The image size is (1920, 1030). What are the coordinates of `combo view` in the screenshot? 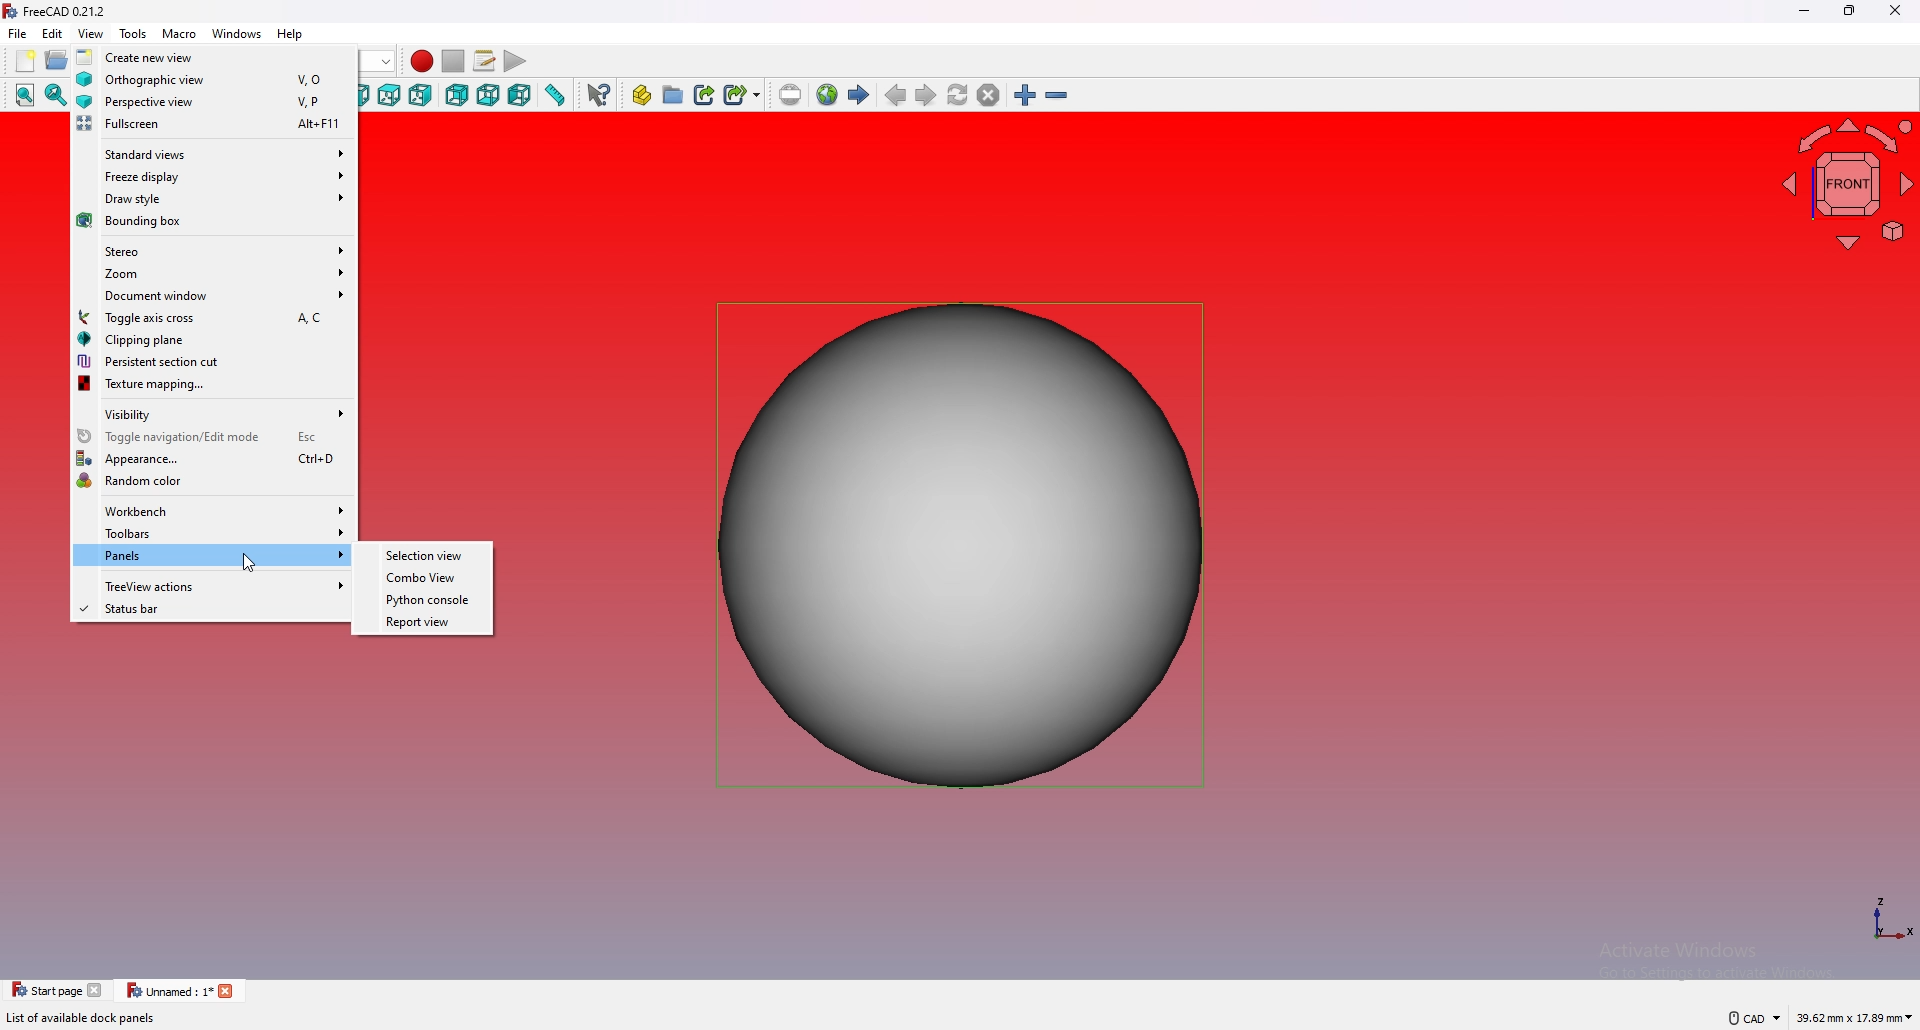 It's located at (424, 578).